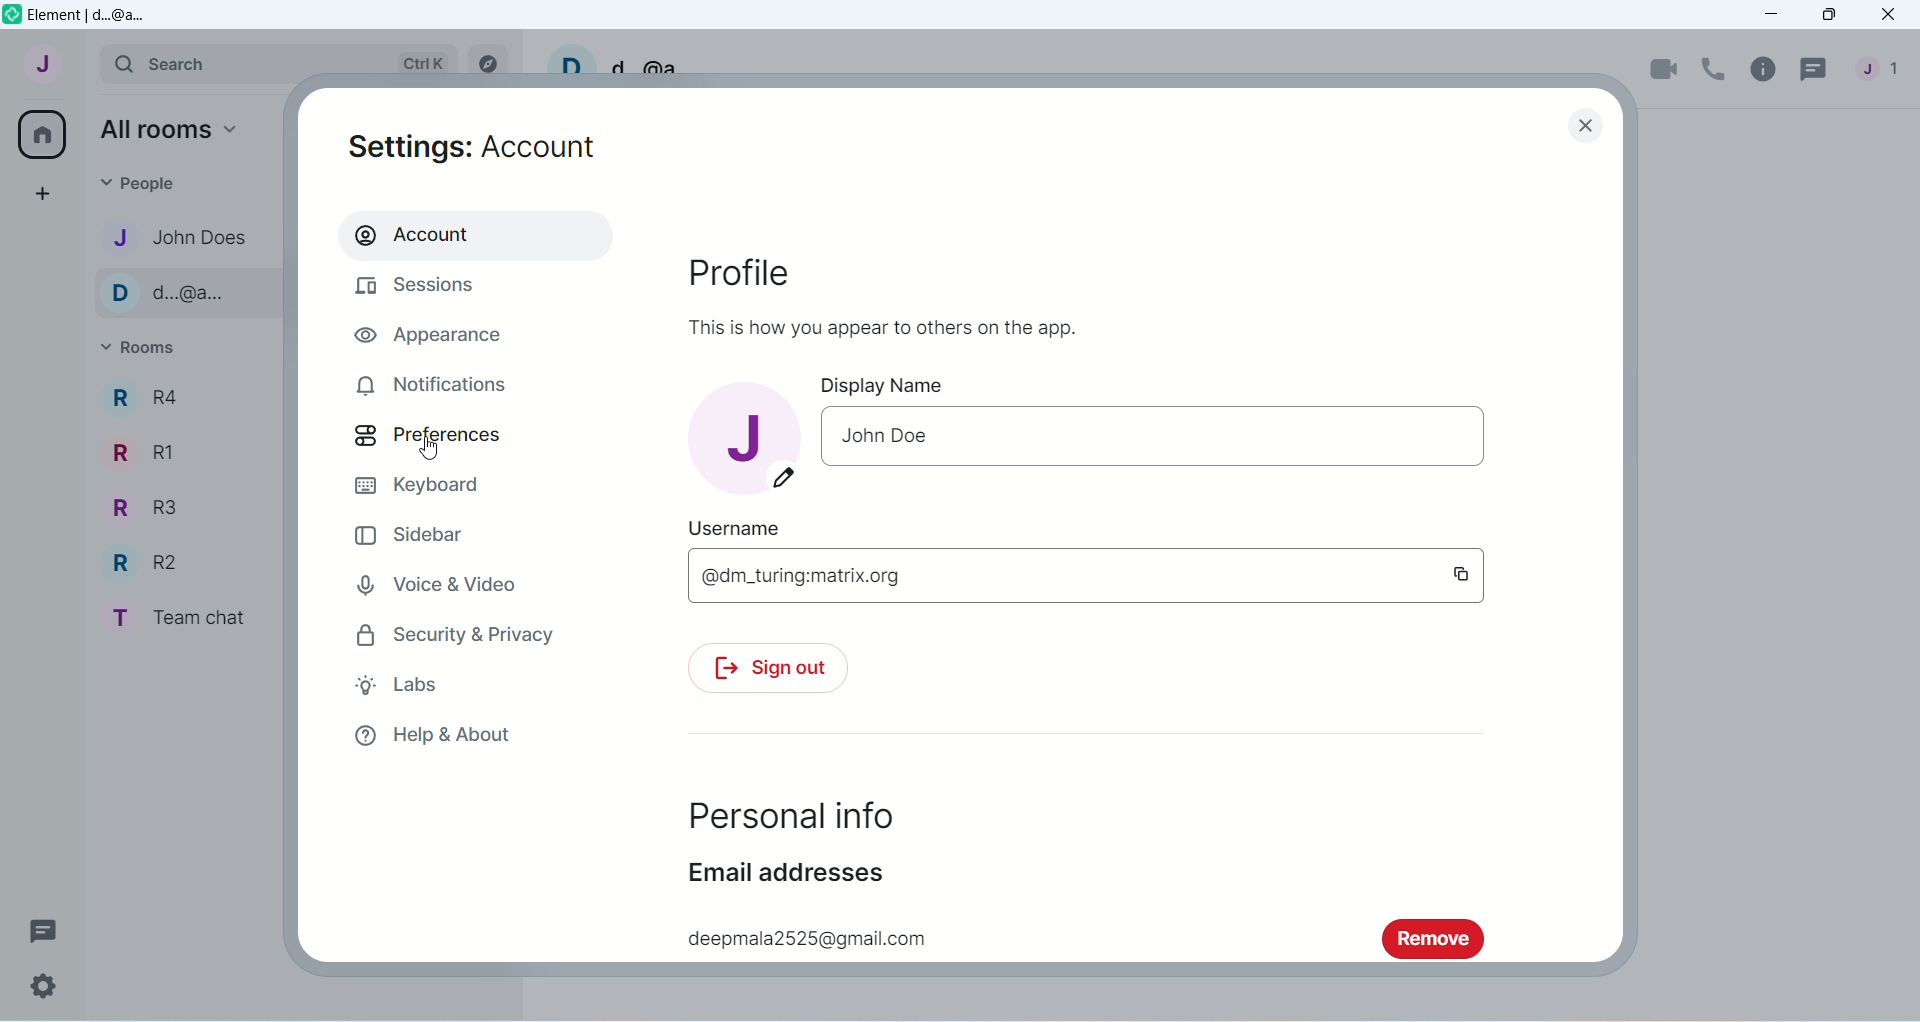  I want to click on Personal Info, so click(794, 813).